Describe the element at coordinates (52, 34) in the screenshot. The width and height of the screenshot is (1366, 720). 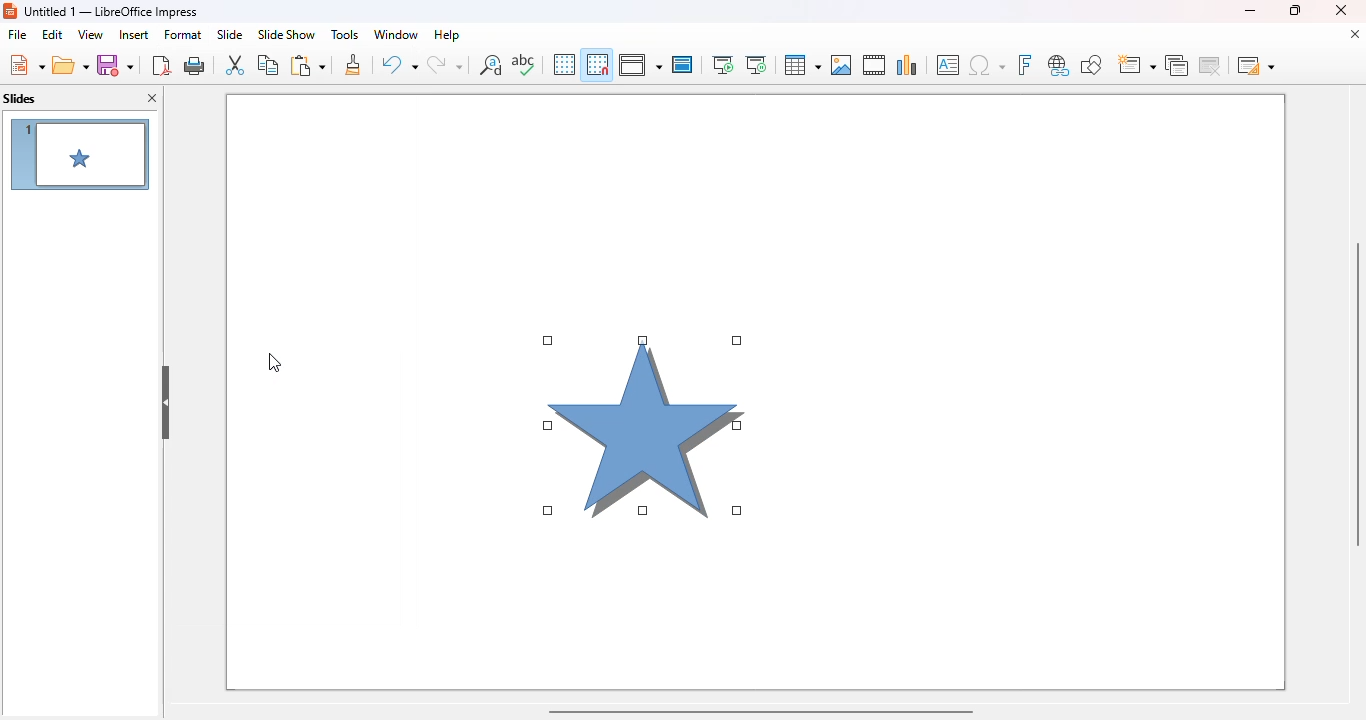
I see `edit` at that location.